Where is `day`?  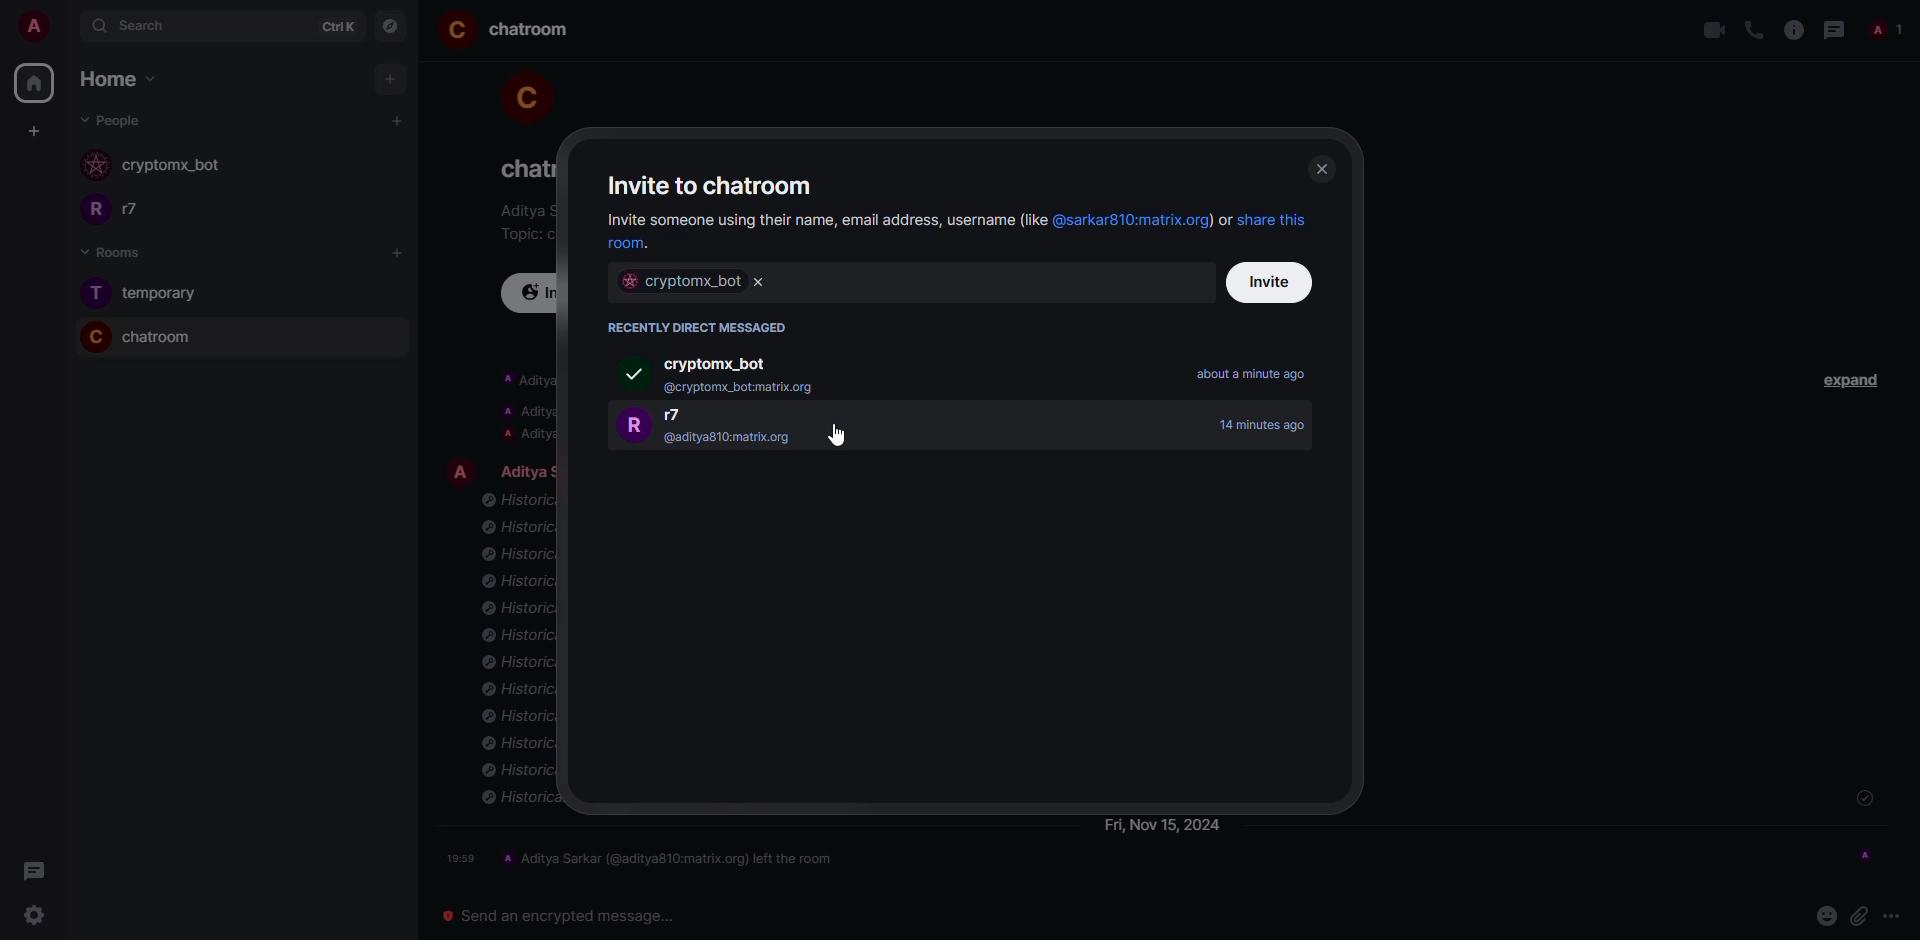 day is located at coordinates (1164, 826).